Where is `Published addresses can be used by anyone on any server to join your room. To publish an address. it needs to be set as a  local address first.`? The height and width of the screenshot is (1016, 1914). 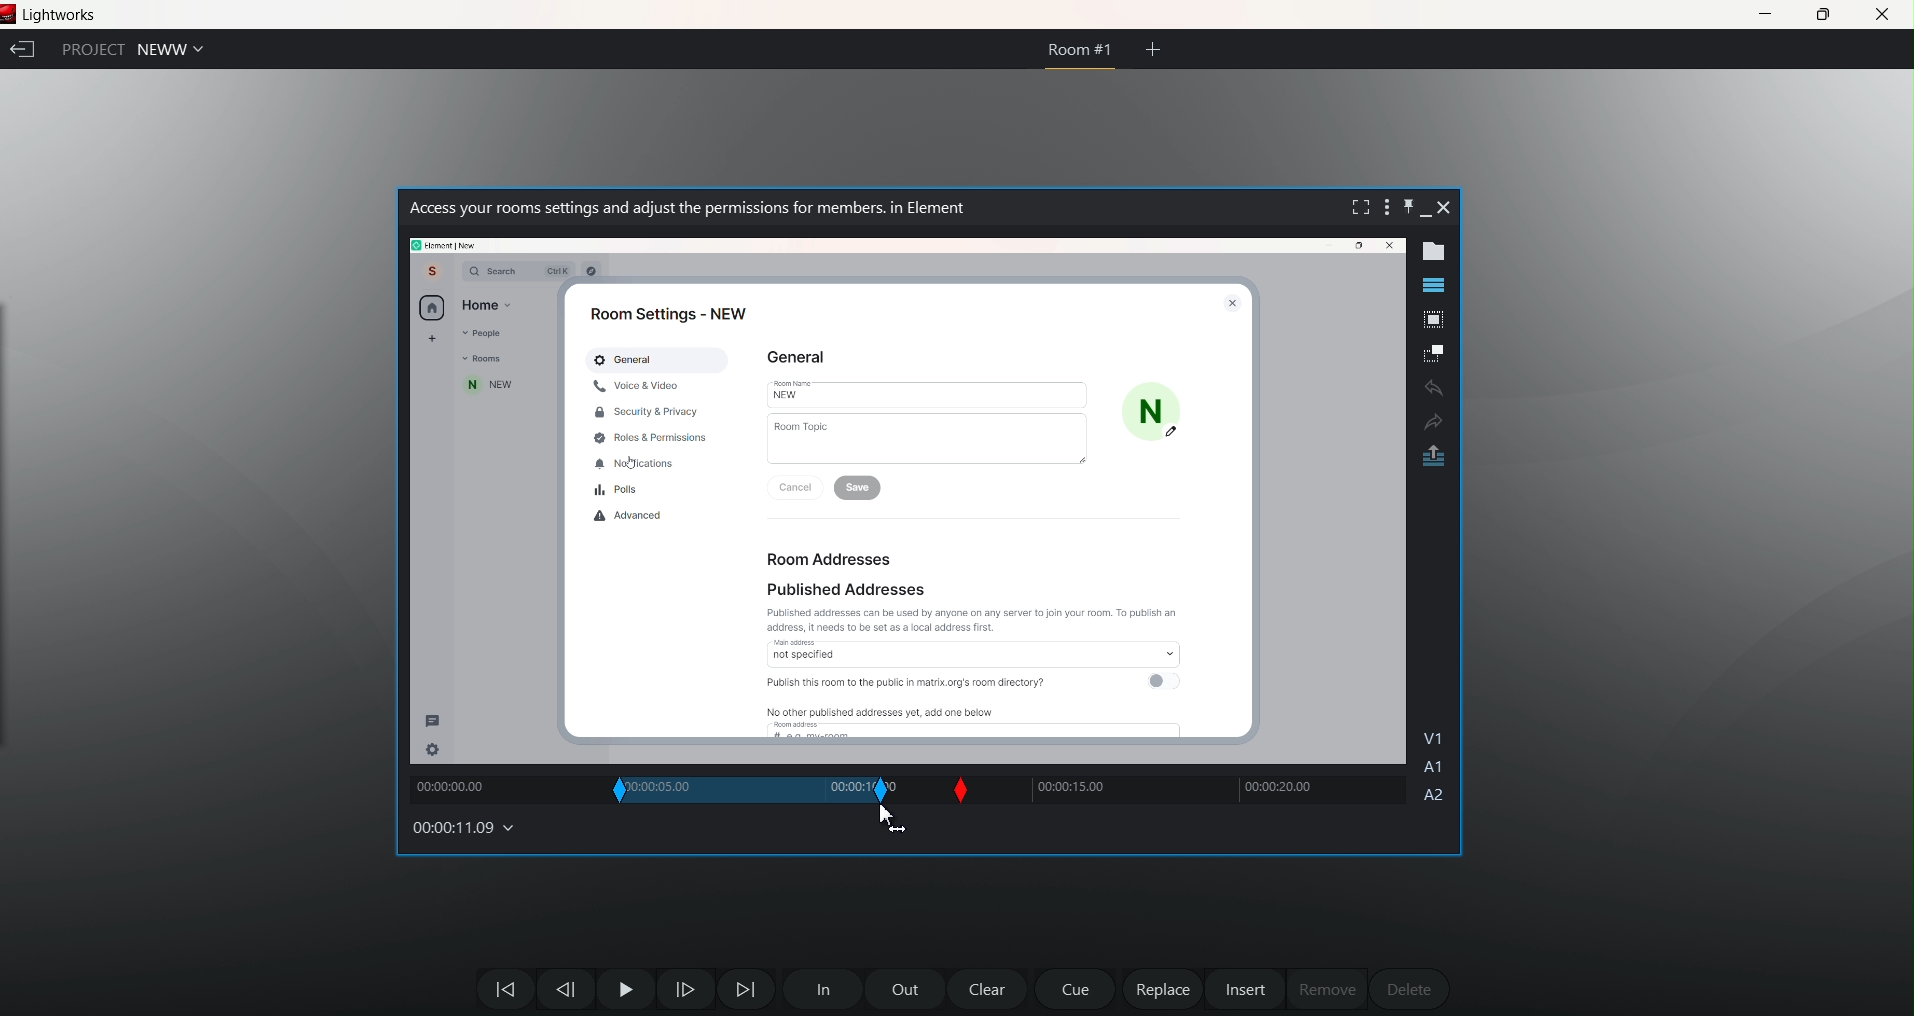 Published addresses can be used by anyone on any server to join your room. To publish an address. it needs to be set as a  local address first. is located at coordinates (973, 619).